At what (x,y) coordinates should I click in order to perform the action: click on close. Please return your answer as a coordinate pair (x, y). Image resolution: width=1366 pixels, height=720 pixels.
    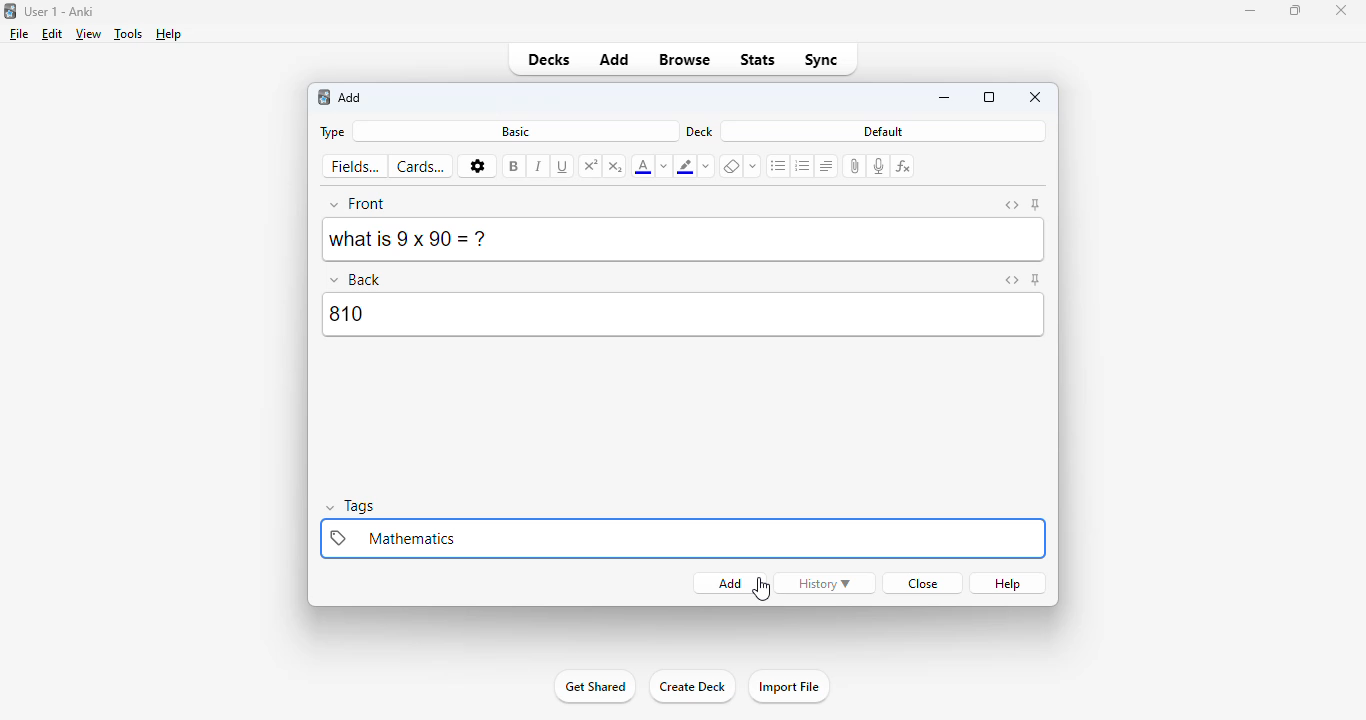
    Looking at the image, I should click on (920, 583).